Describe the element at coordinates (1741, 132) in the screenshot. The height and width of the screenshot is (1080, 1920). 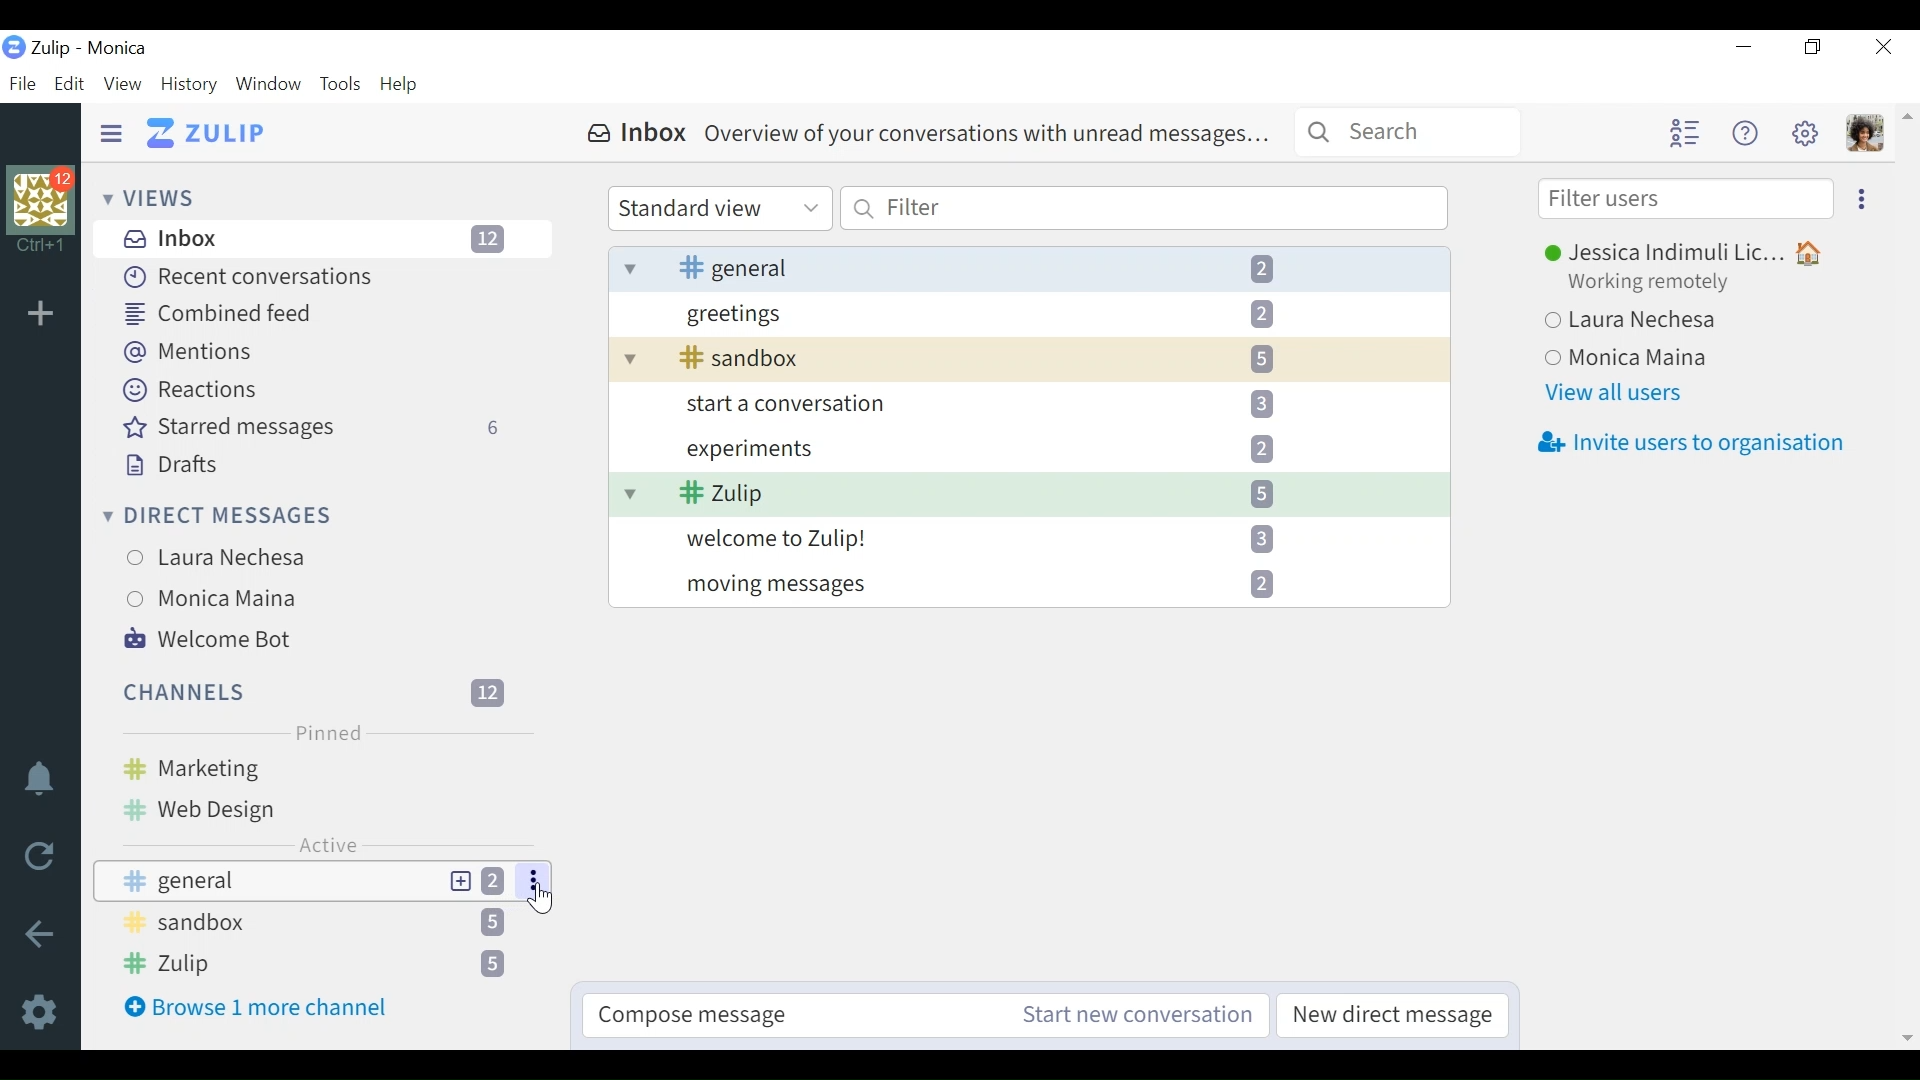
I see `Help ` at that location.